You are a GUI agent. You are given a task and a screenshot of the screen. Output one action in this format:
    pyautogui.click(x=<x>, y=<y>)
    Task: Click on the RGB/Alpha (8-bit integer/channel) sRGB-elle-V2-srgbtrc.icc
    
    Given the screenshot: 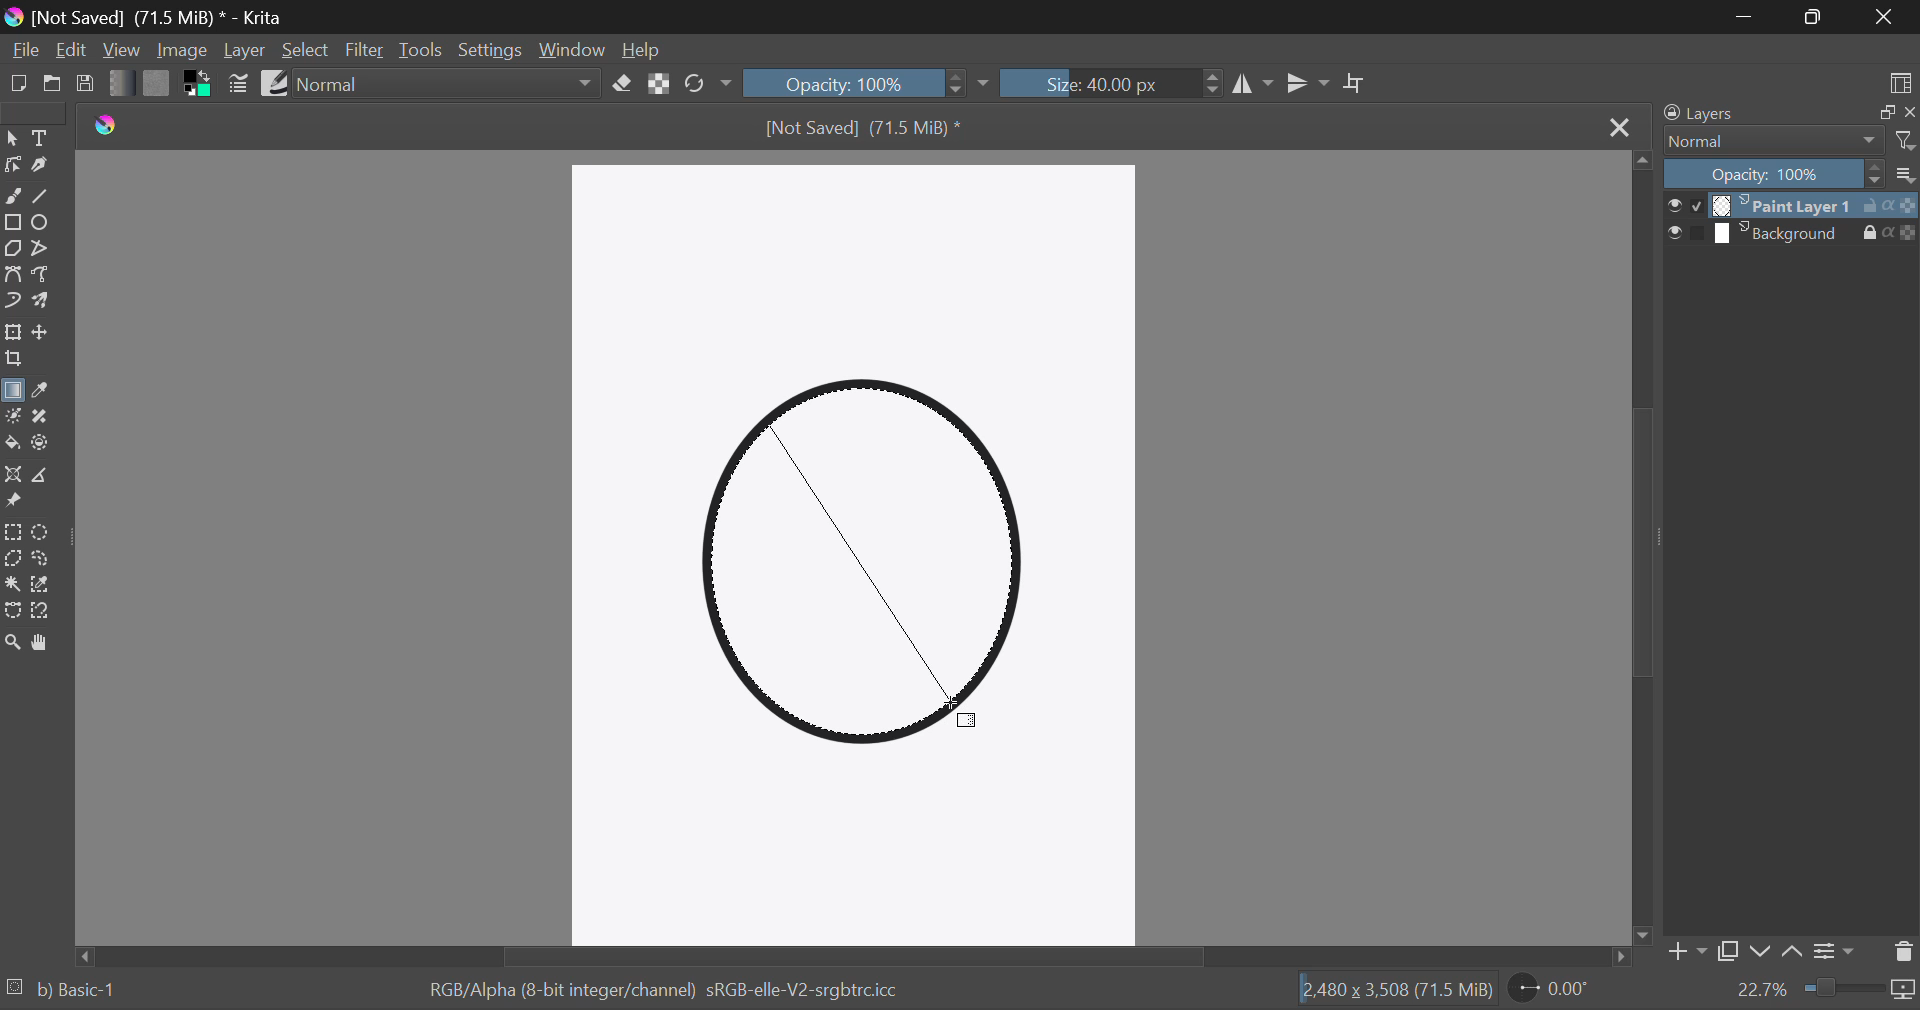 What is the action you would take?
    pyautogui.click(x=668, y=990)
    